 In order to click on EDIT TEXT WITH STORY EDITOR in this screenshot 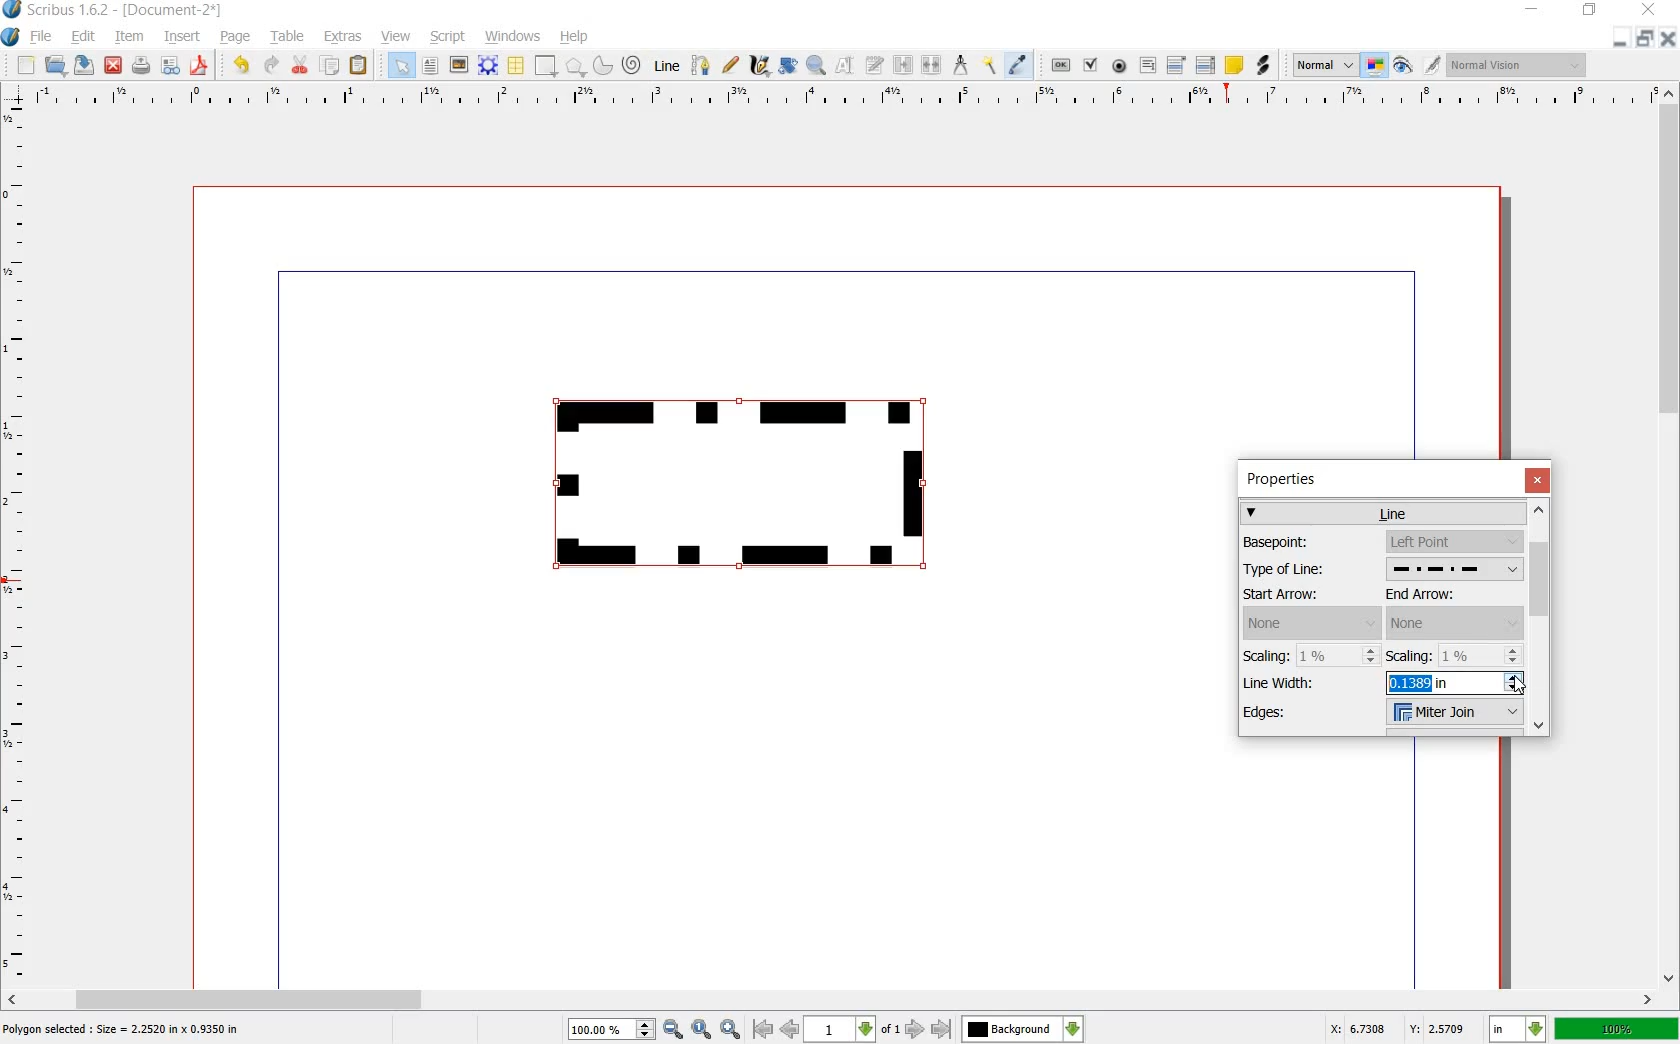, I will do `click(875, 66)`.